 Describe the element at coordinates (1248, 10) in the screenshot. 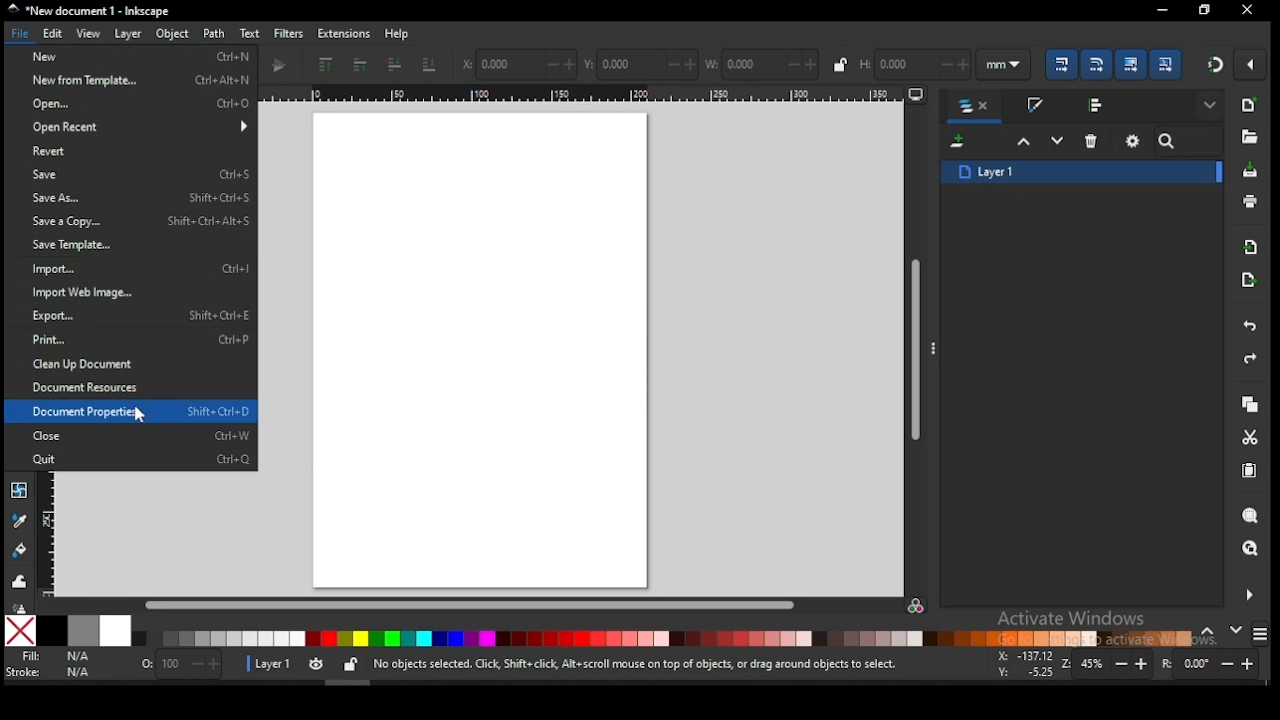

I see `restore` at that location.